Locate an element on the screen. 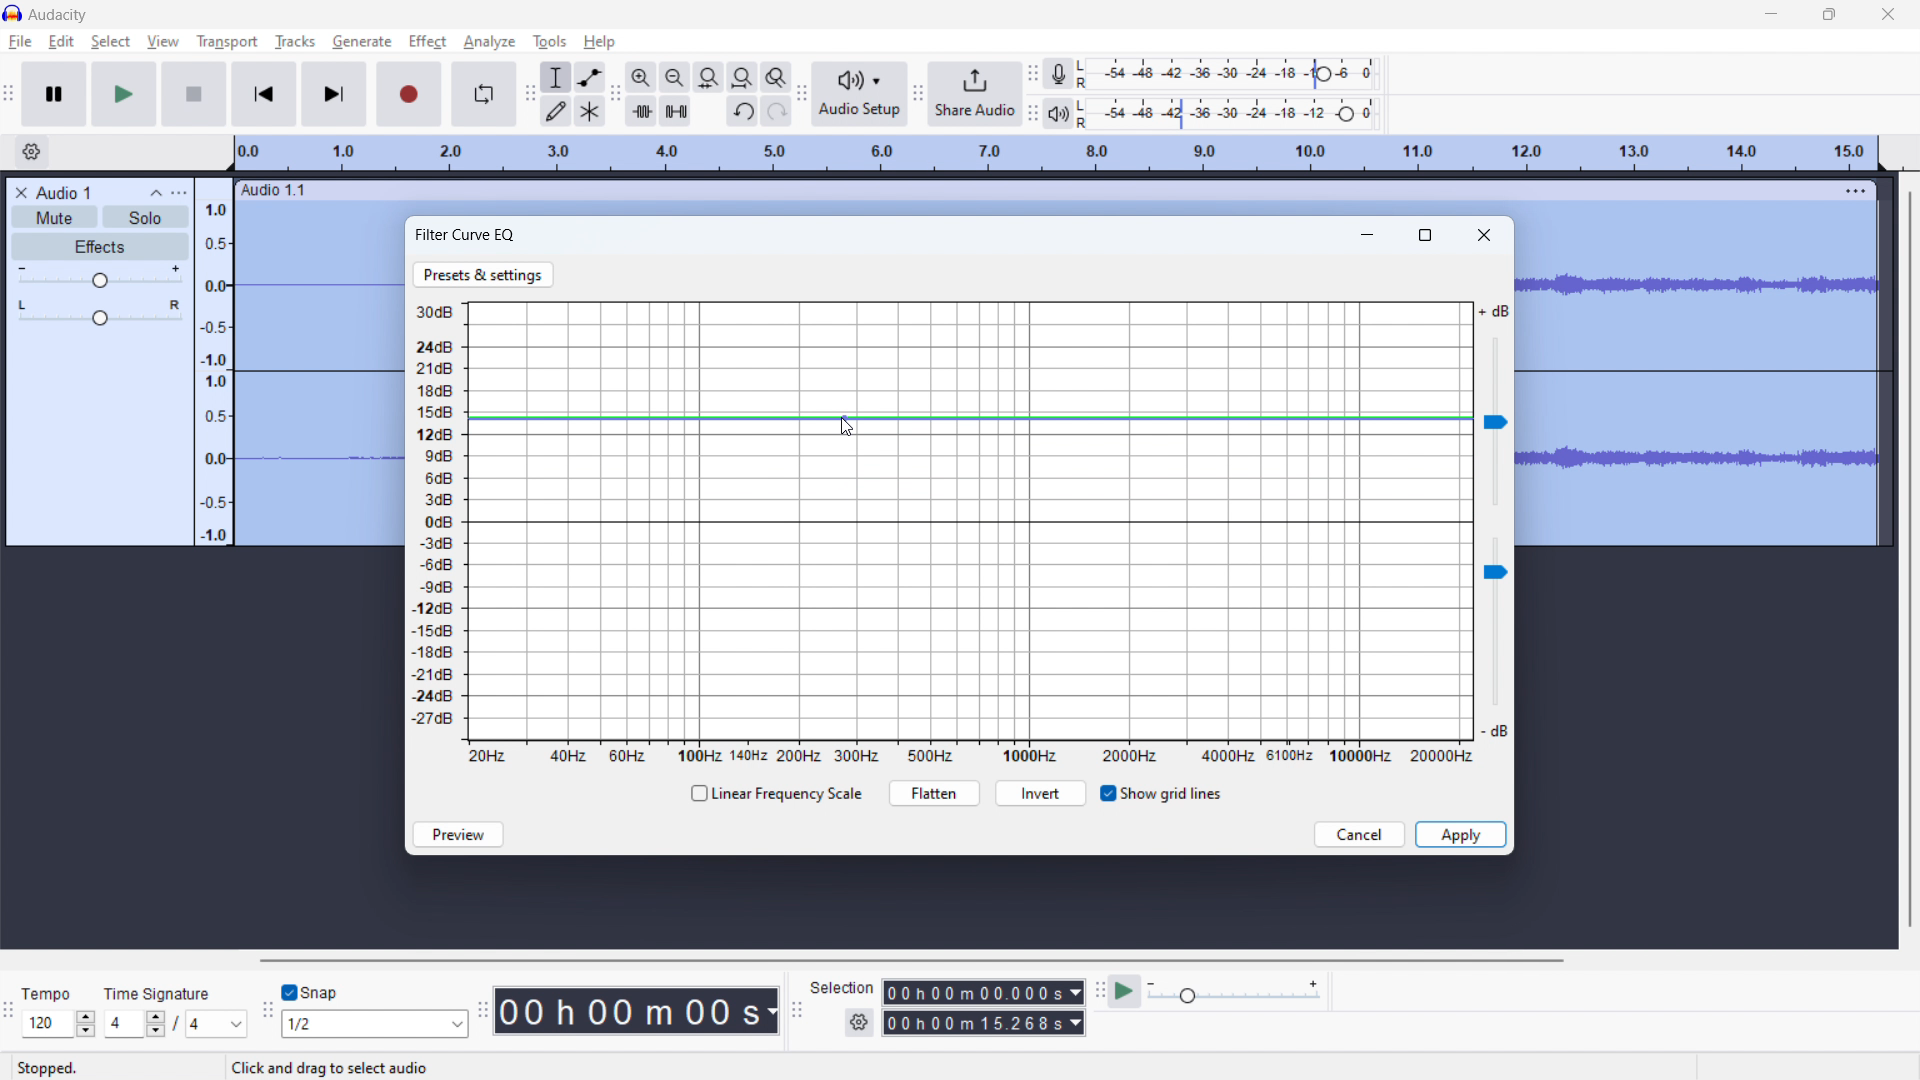 The height and width of the screenshot is (1080, 1920). Time Signature is located at coordinates (160, 989).